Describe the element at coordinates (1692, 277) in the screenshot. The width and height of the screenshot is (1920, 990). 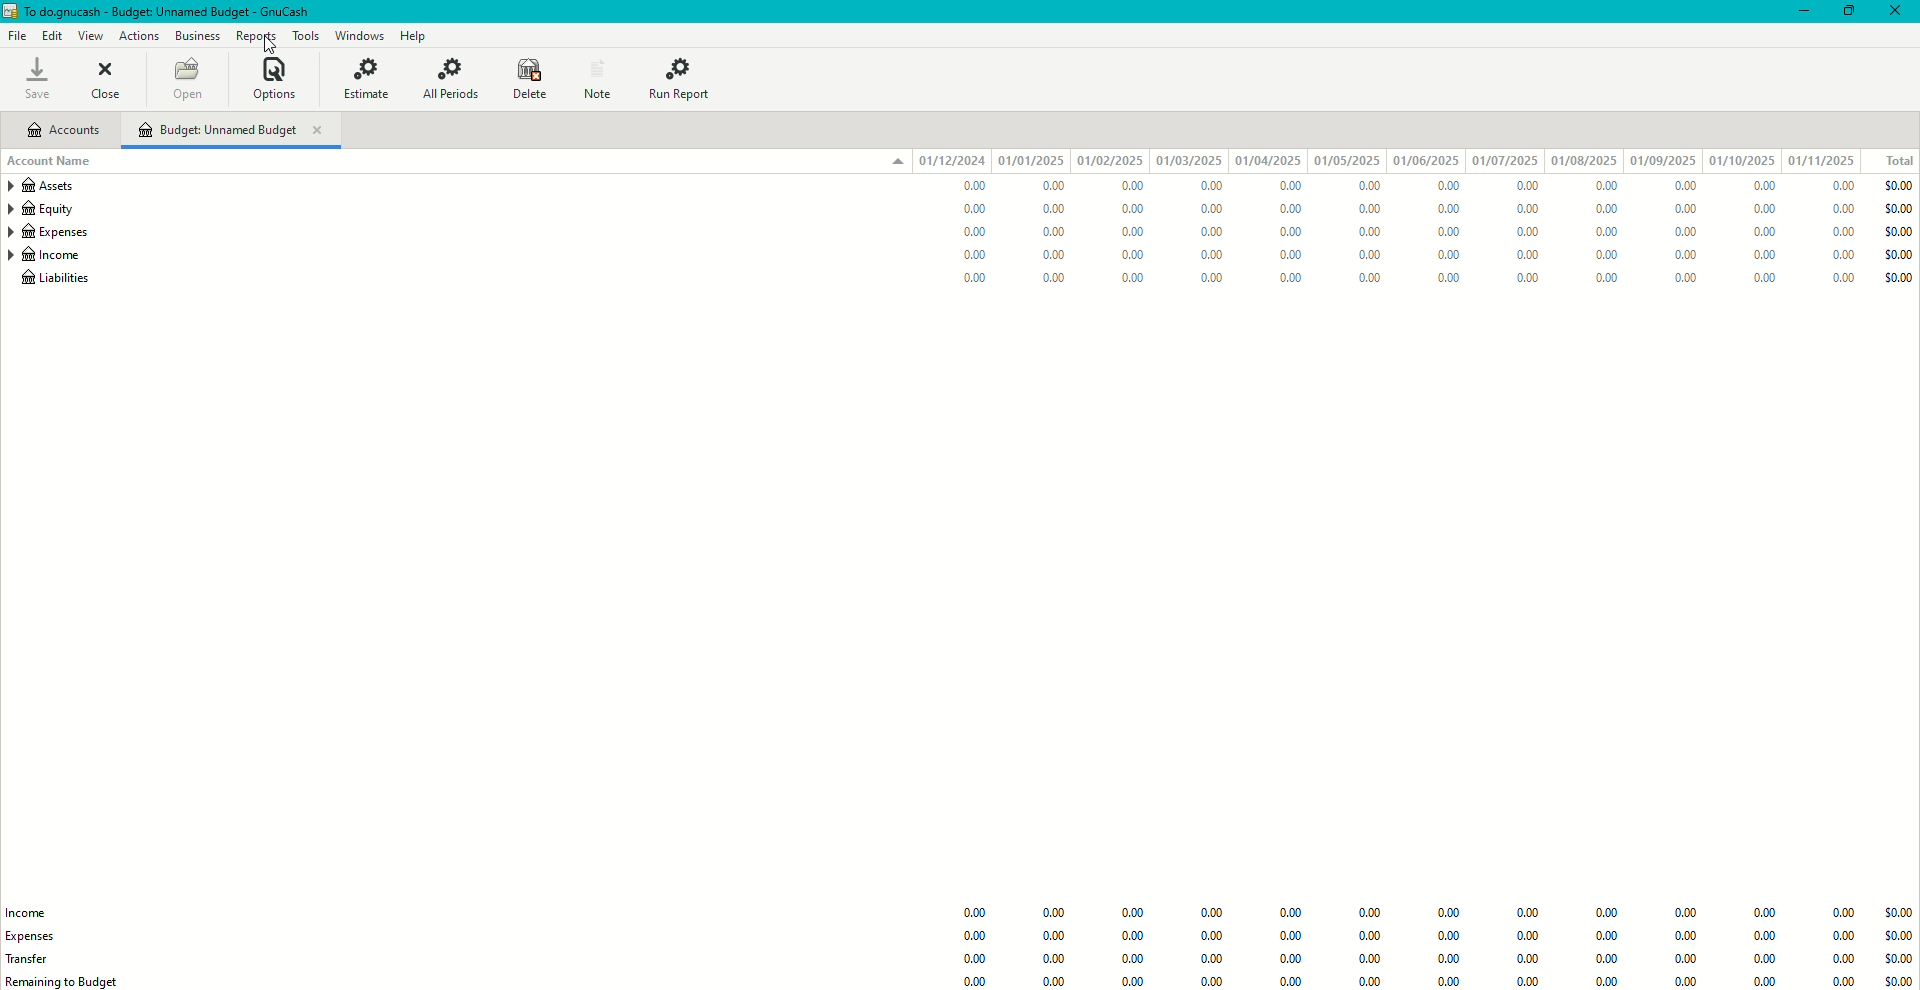
I see `0.00` at that location.